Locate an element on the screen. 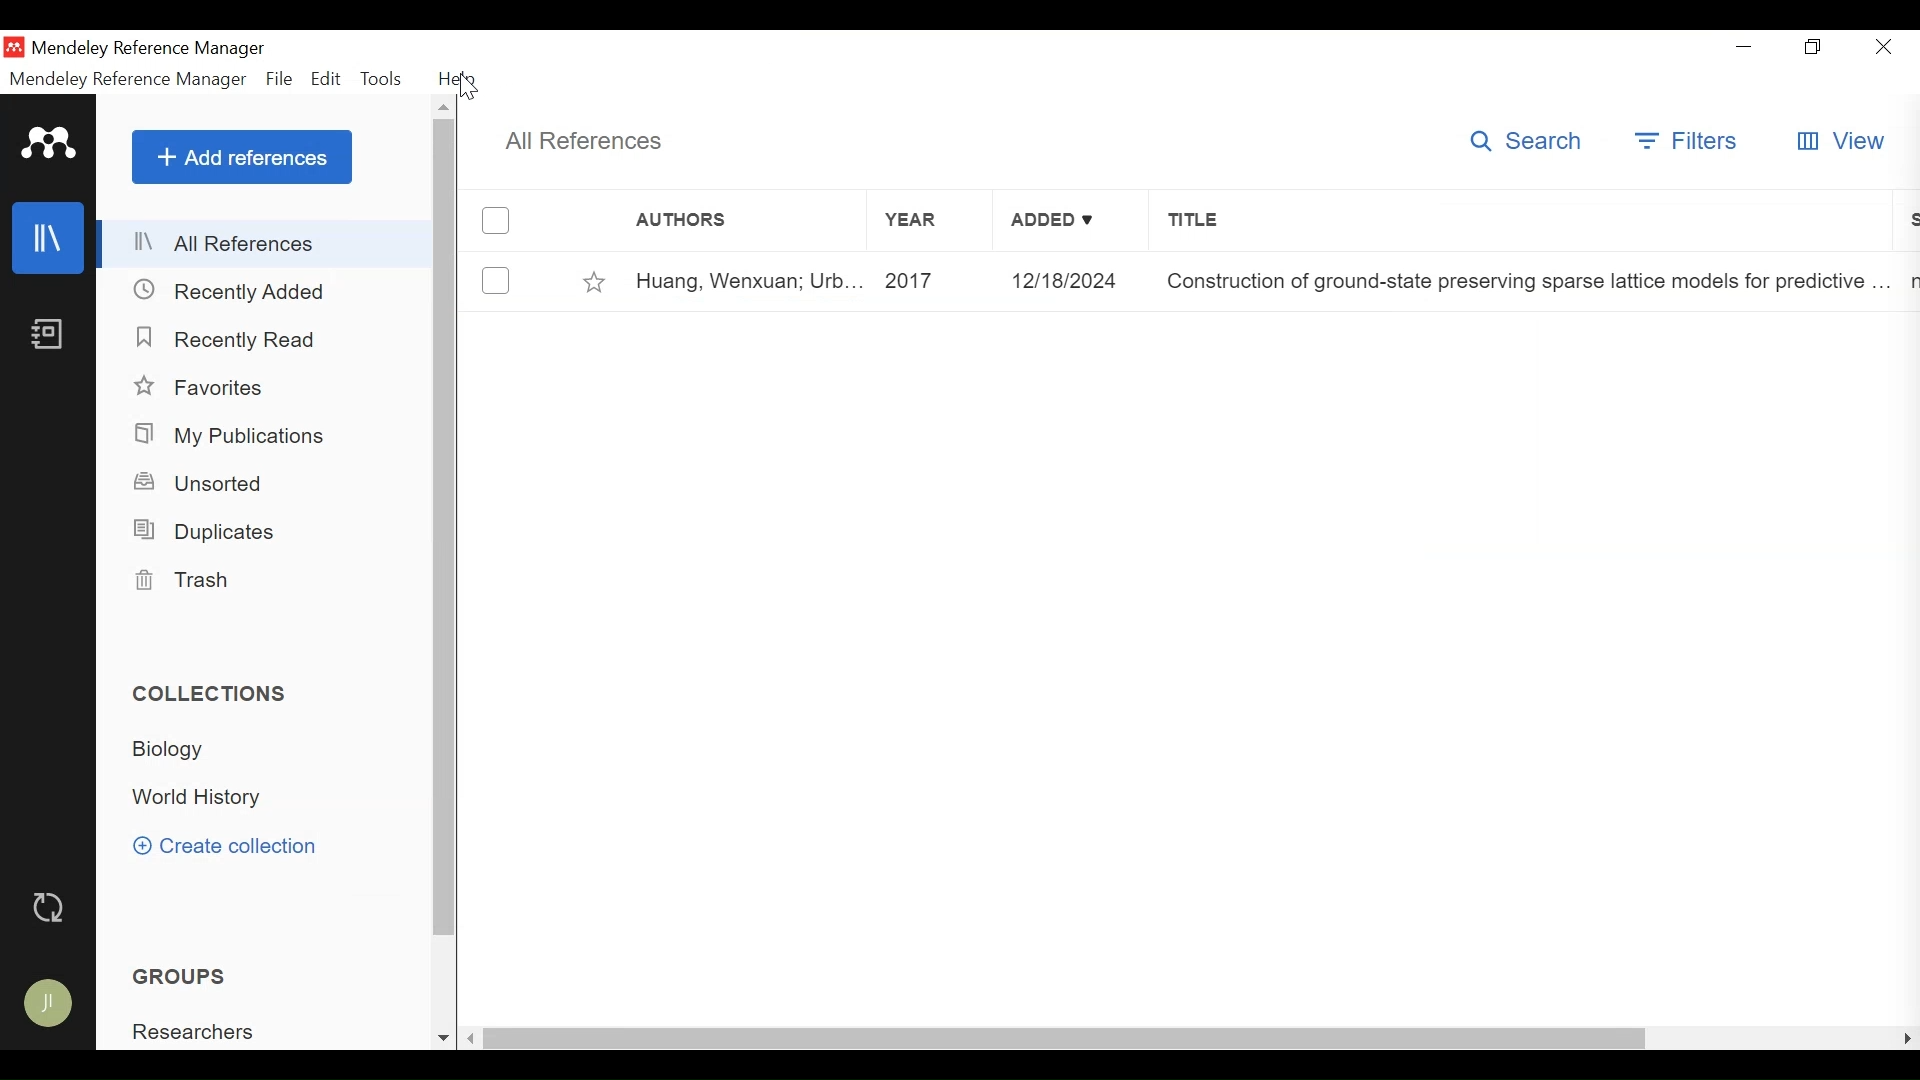 Image resolution: width=1920 pixels, height=1080 pixels. Unsorted is located at coordinates (206, 482).